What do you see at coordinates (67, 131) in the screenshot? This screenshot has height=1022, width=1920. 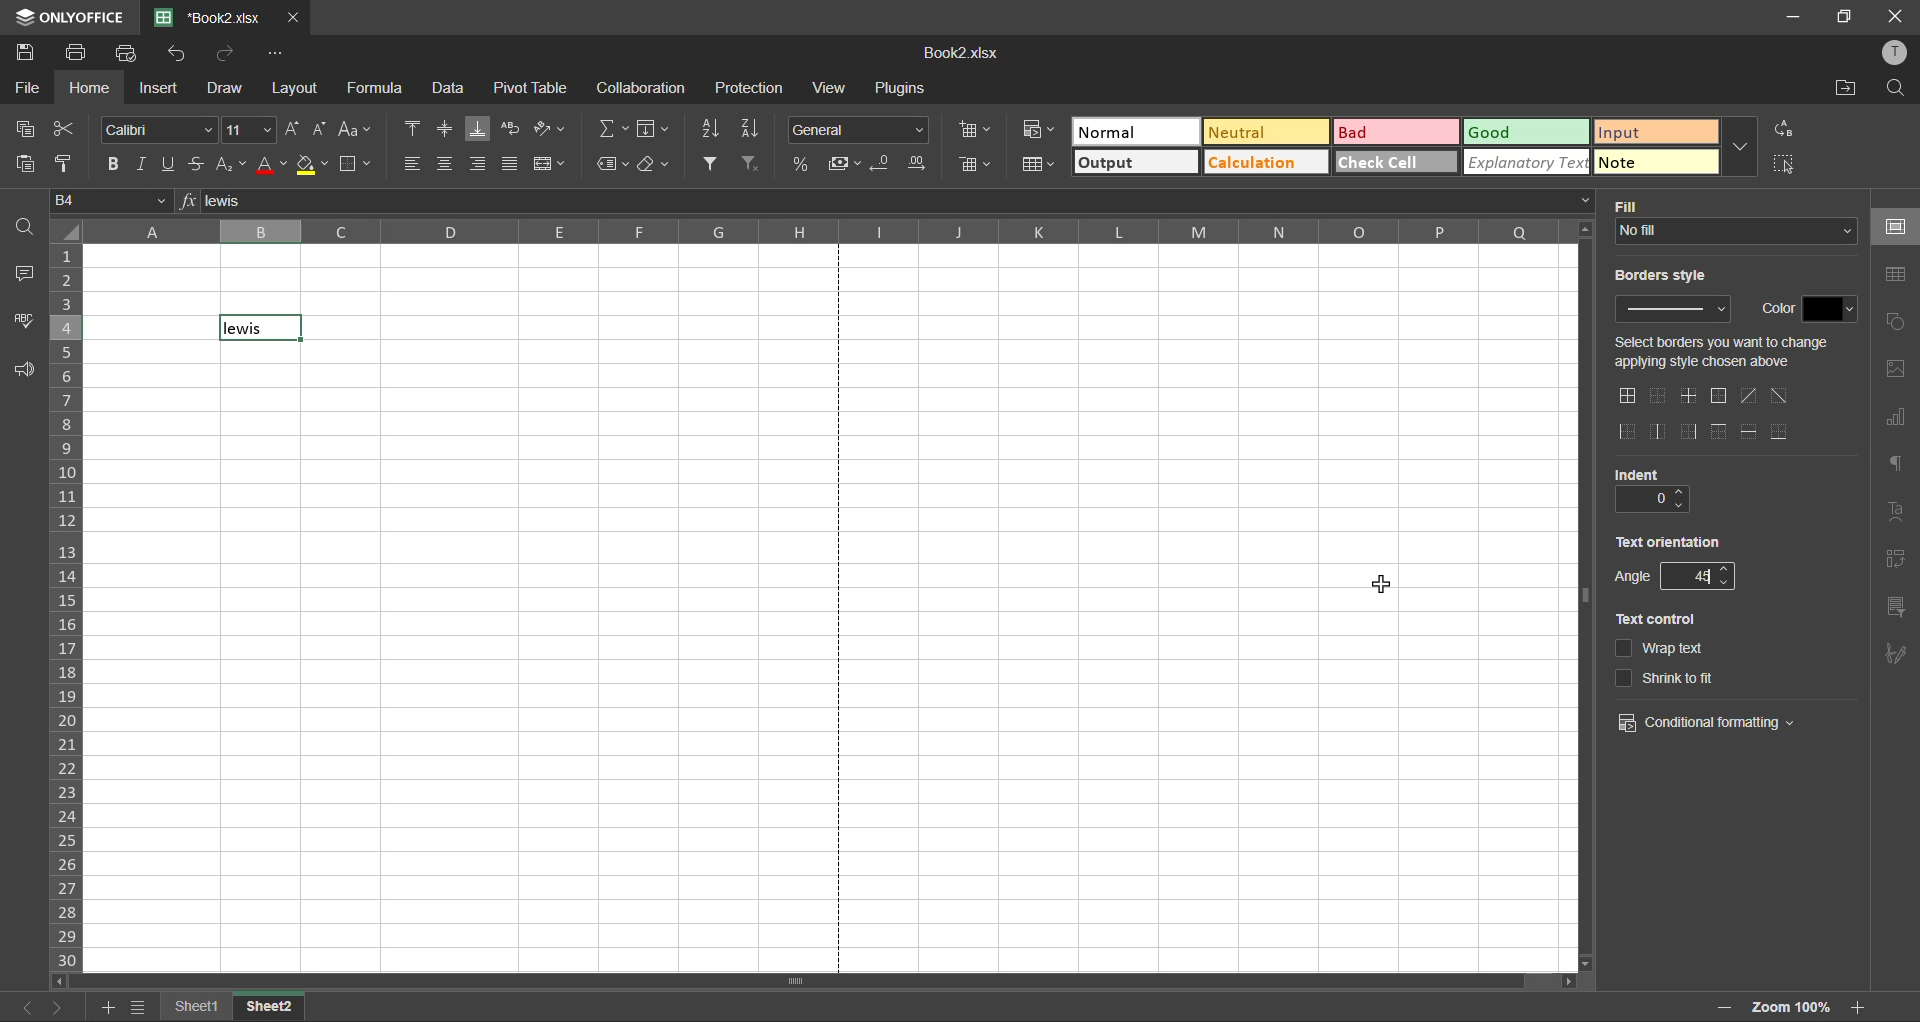 I see `cut` at bounding box center [67, 131].